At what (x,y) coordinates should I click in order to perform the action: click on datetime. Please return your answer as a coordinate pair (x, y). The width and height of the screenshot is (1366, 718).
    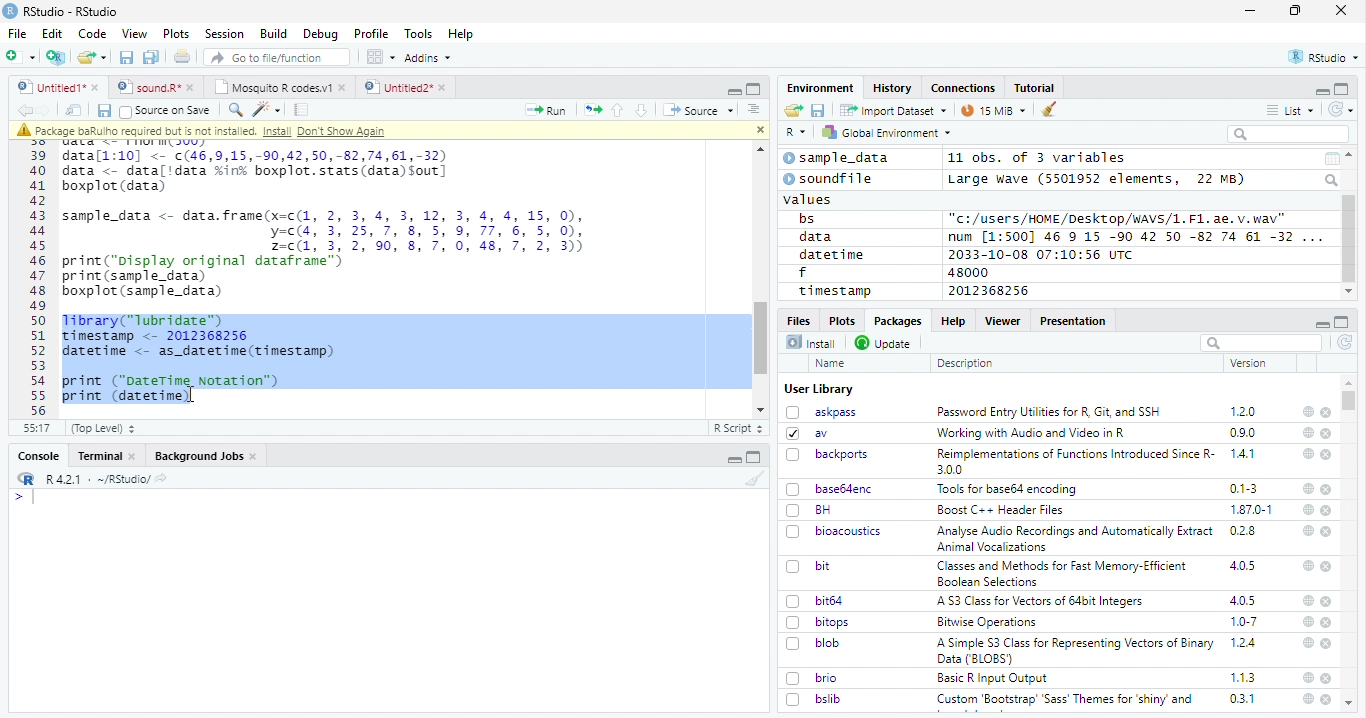
    Looking at the image, I should click on (831, 254).